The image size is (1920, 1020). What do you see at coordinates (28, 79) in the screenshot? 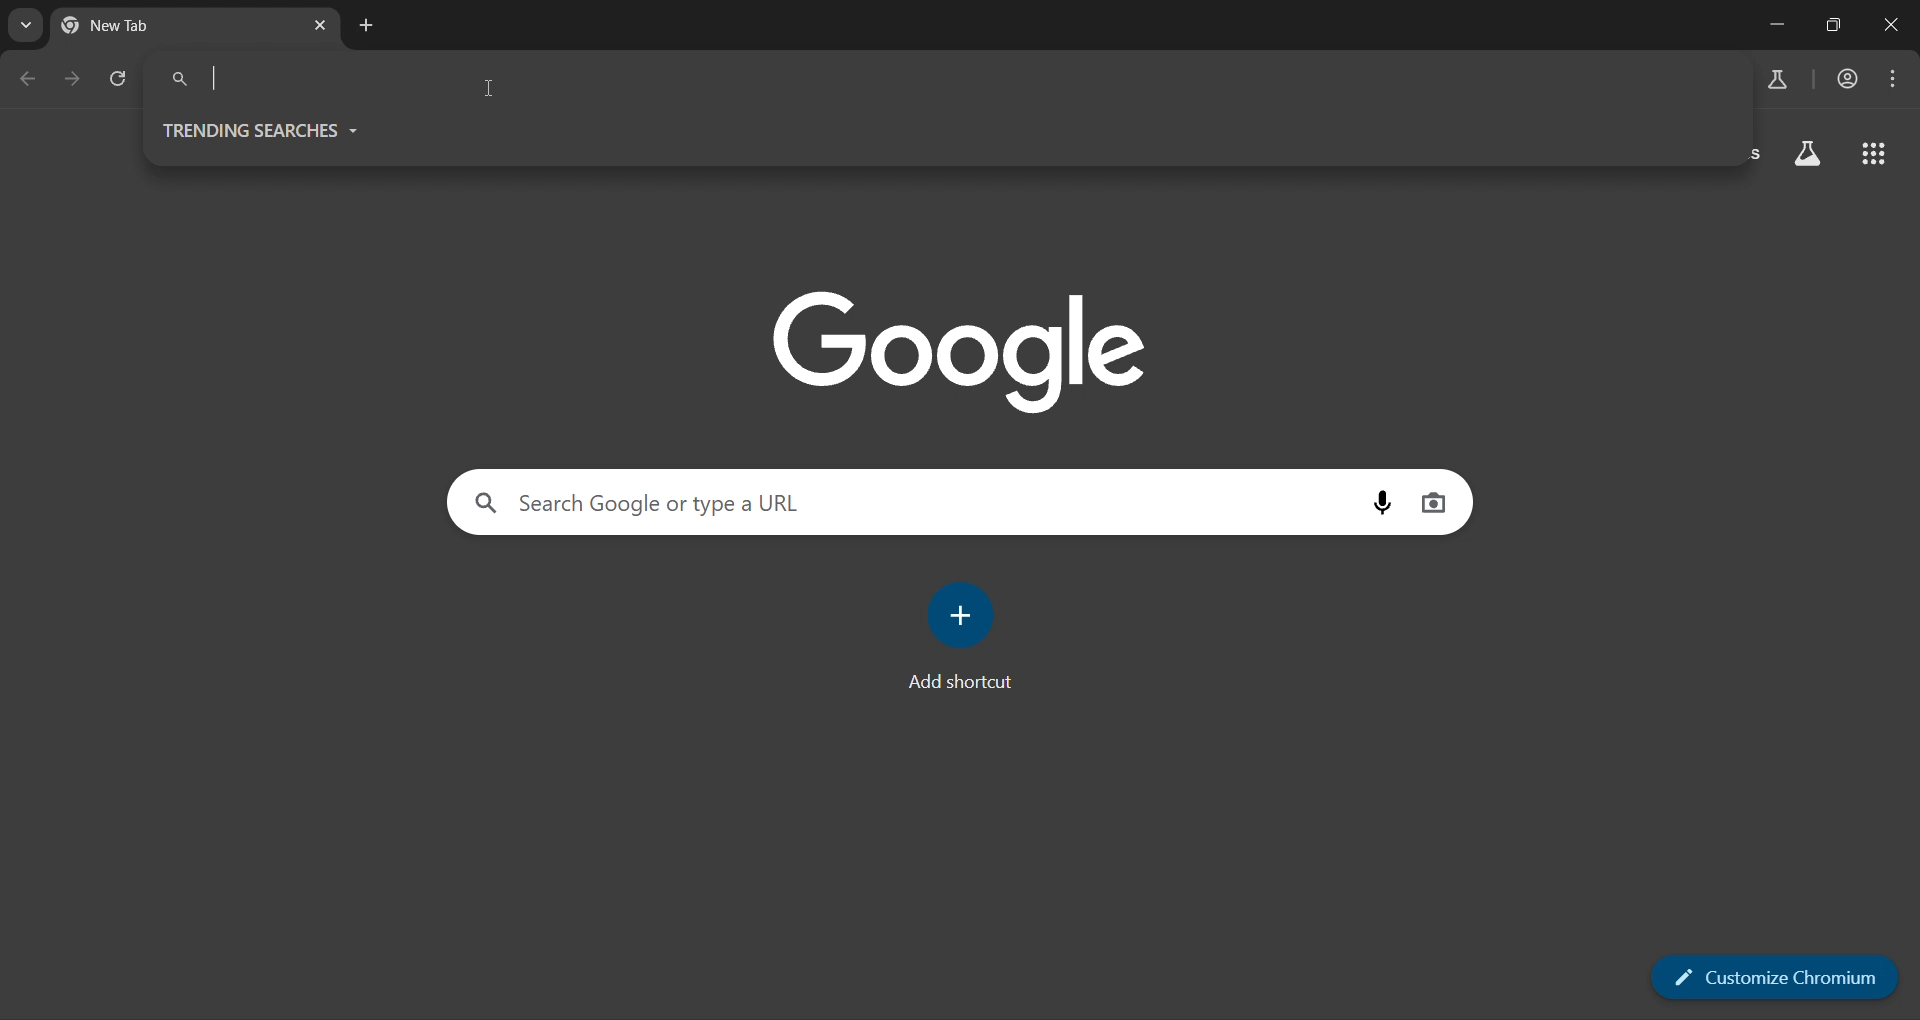
I see `go back one page` at bounding box center [28, 79].